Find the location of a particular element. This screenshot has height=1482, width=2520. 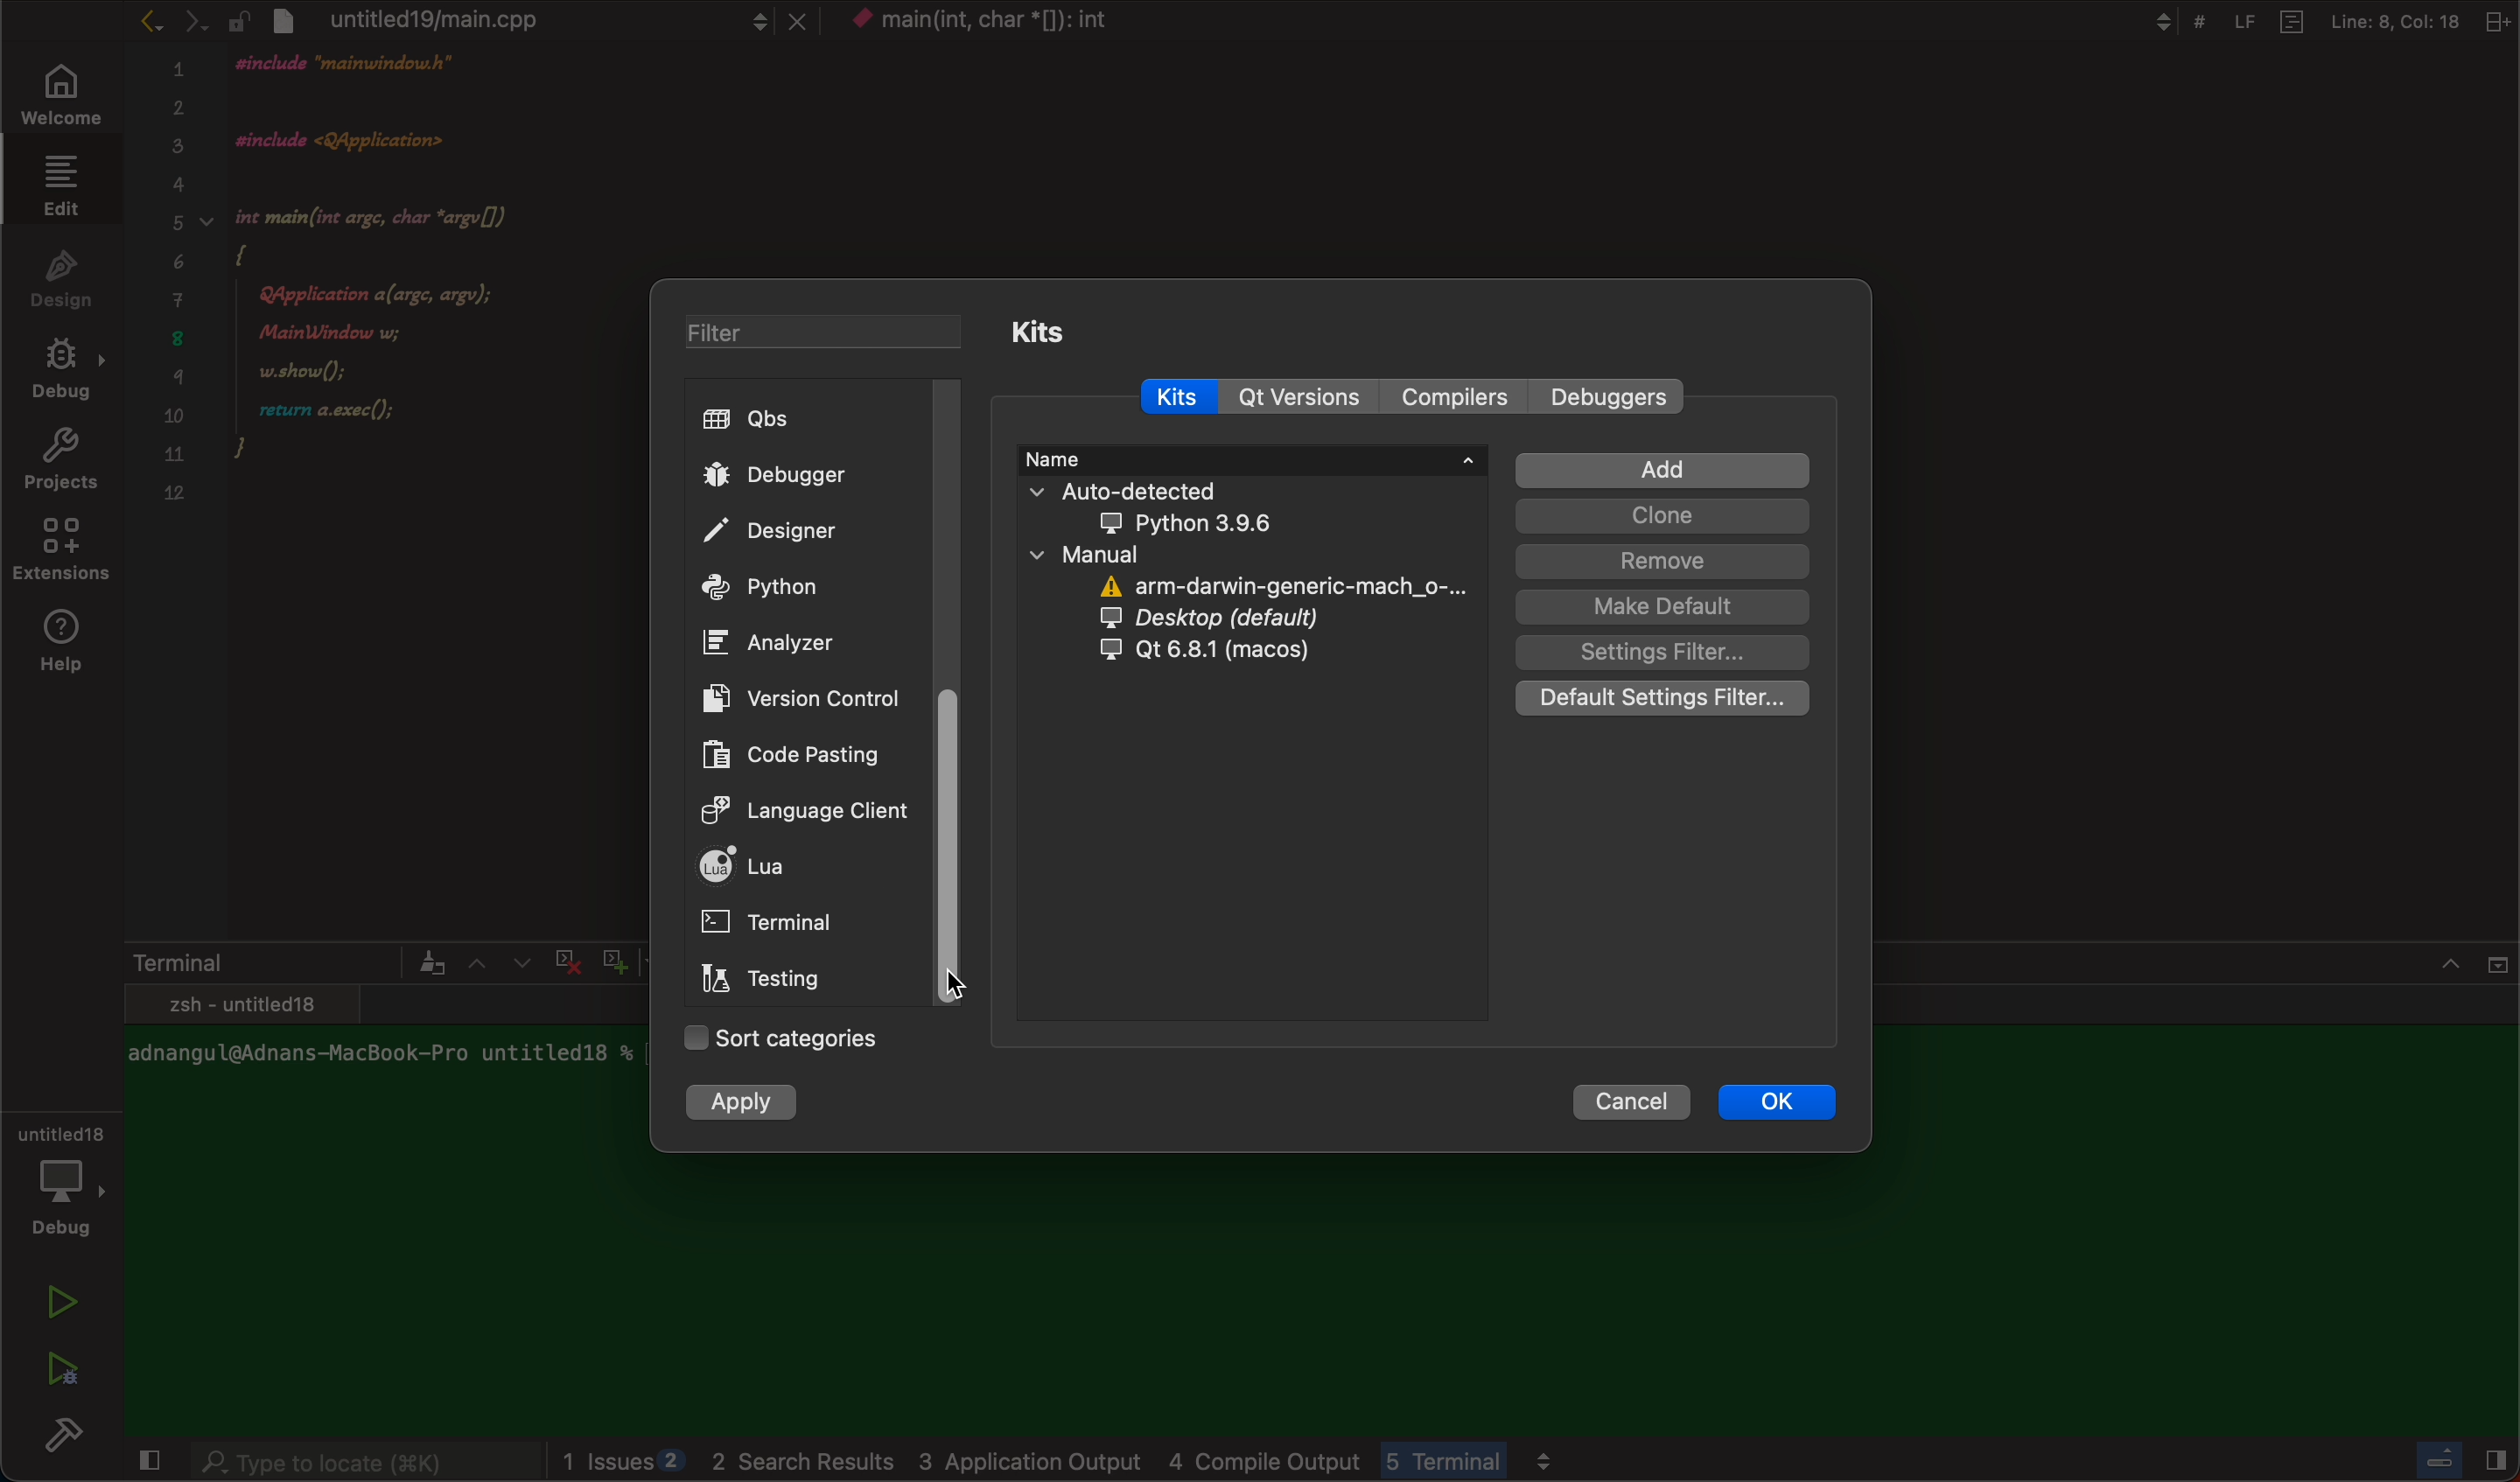

kits is located at coordinates (1190, 397).